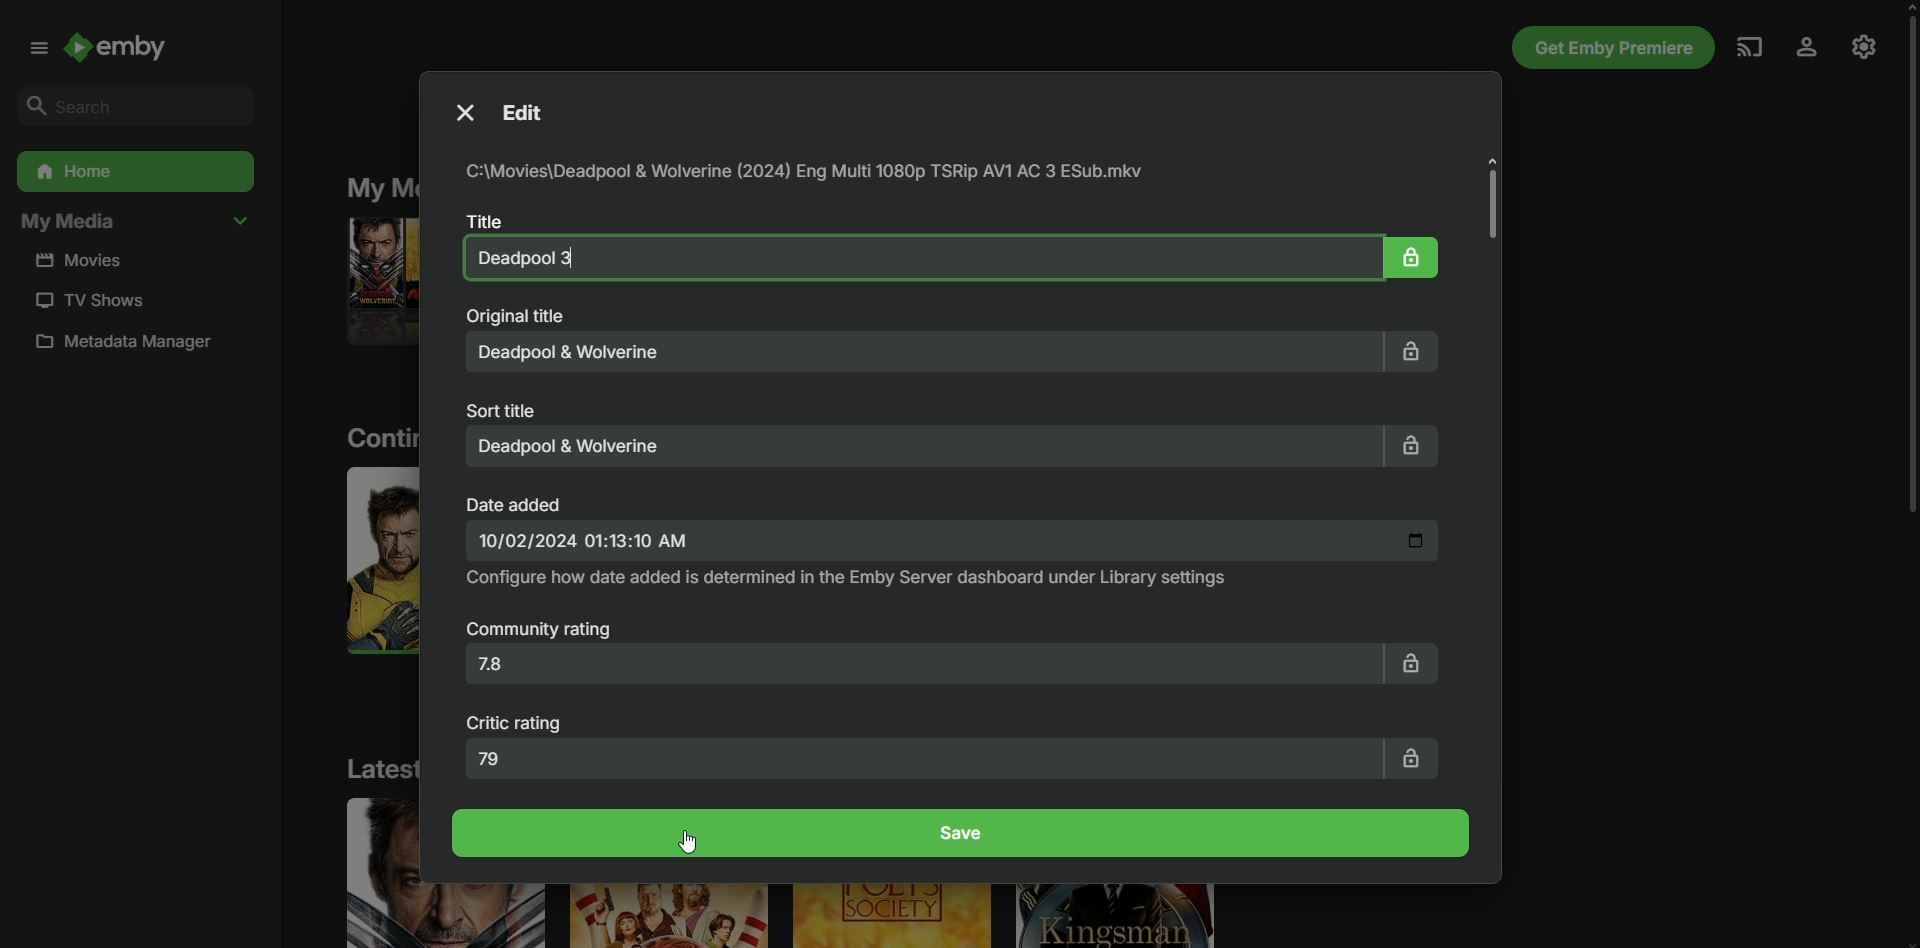 Image resolution: width=1920 pixels, height=948 pixels. Describe the element at coordinates (135, 223) in the screenshot. I see `My Media` at that location.